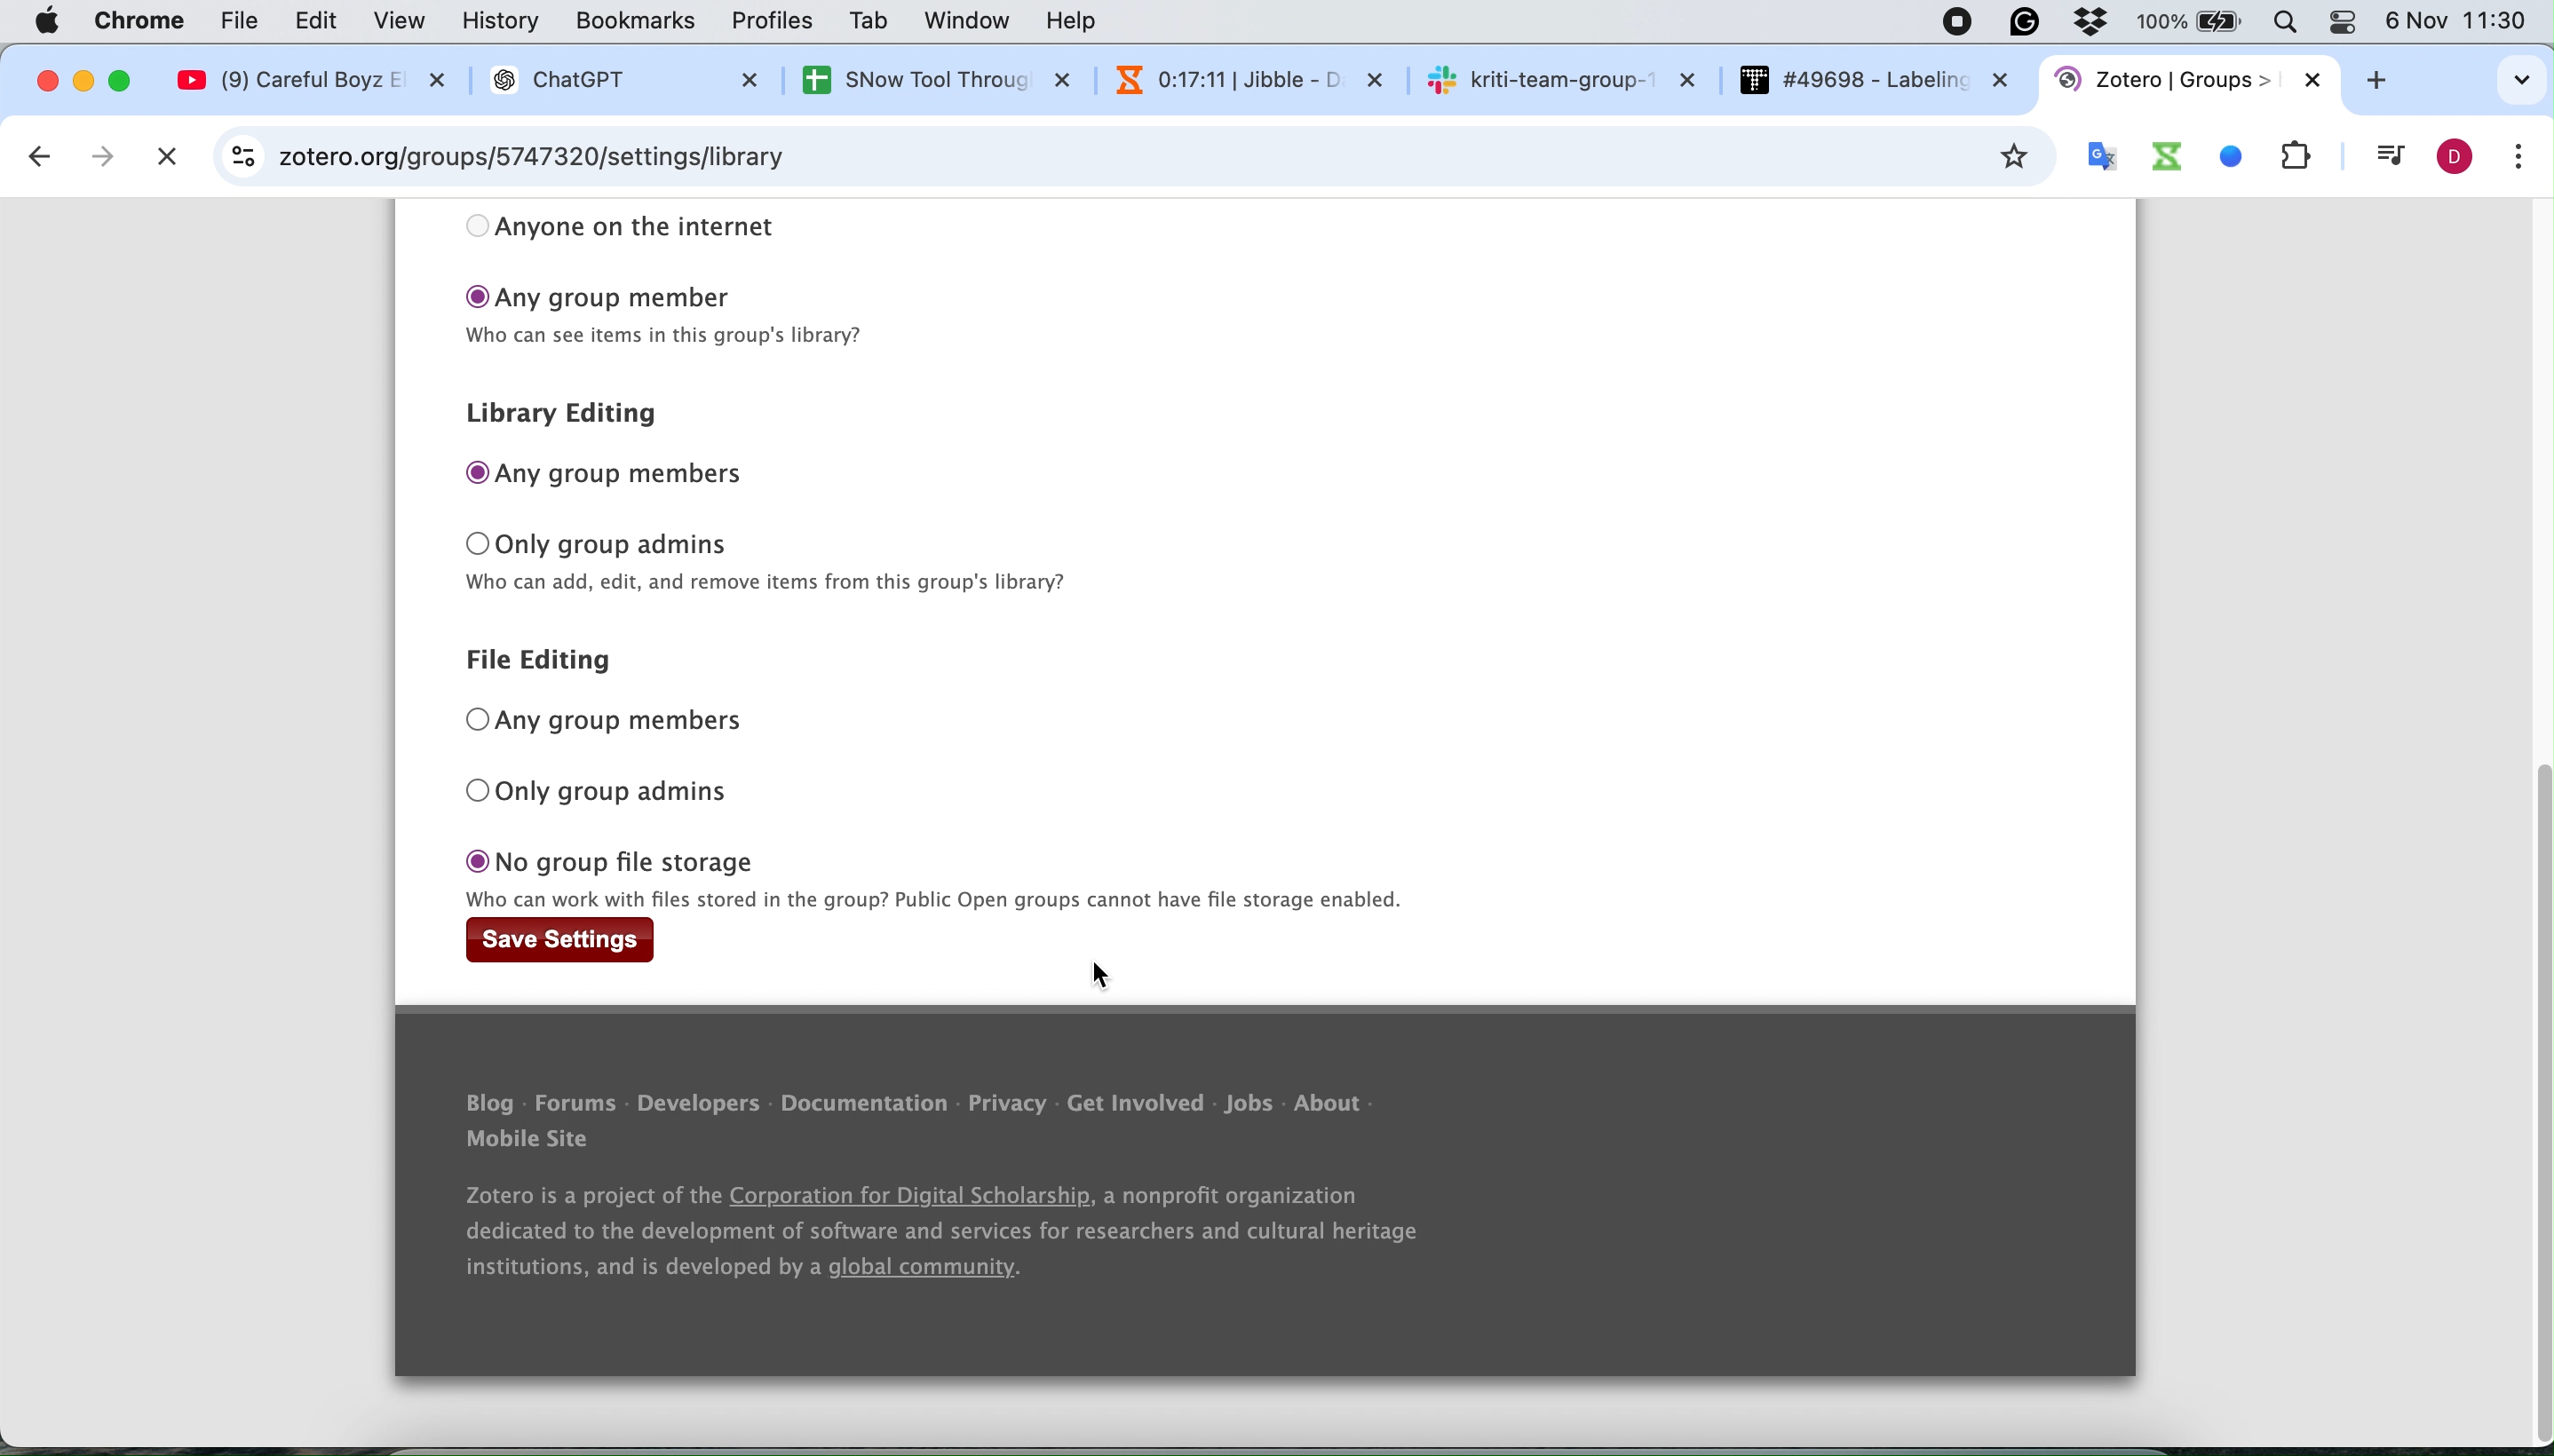 The image size is (2554, 1456). I want to click on Blog - Forums - Developers - Documentation - Privacy - Get Involved - Jobs - About
Mobile Site

Zotero is a project of the Corporation for Digital Scholarship, a nonprofit organization
dedicated to the development of software and services for researchers and cultural heritage
institutions, and is developed by a global community., so click(967, 1196).